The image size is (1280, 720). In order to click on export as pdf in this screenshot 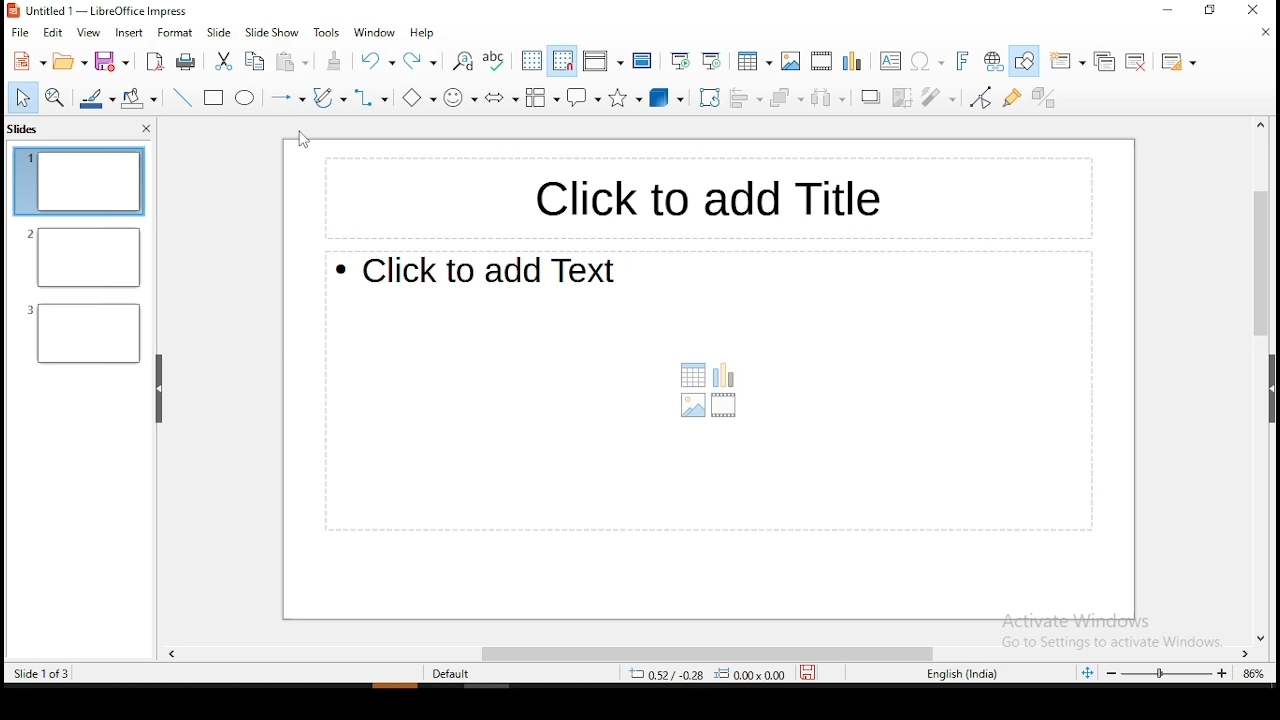, I will do `click(153, 64)`.